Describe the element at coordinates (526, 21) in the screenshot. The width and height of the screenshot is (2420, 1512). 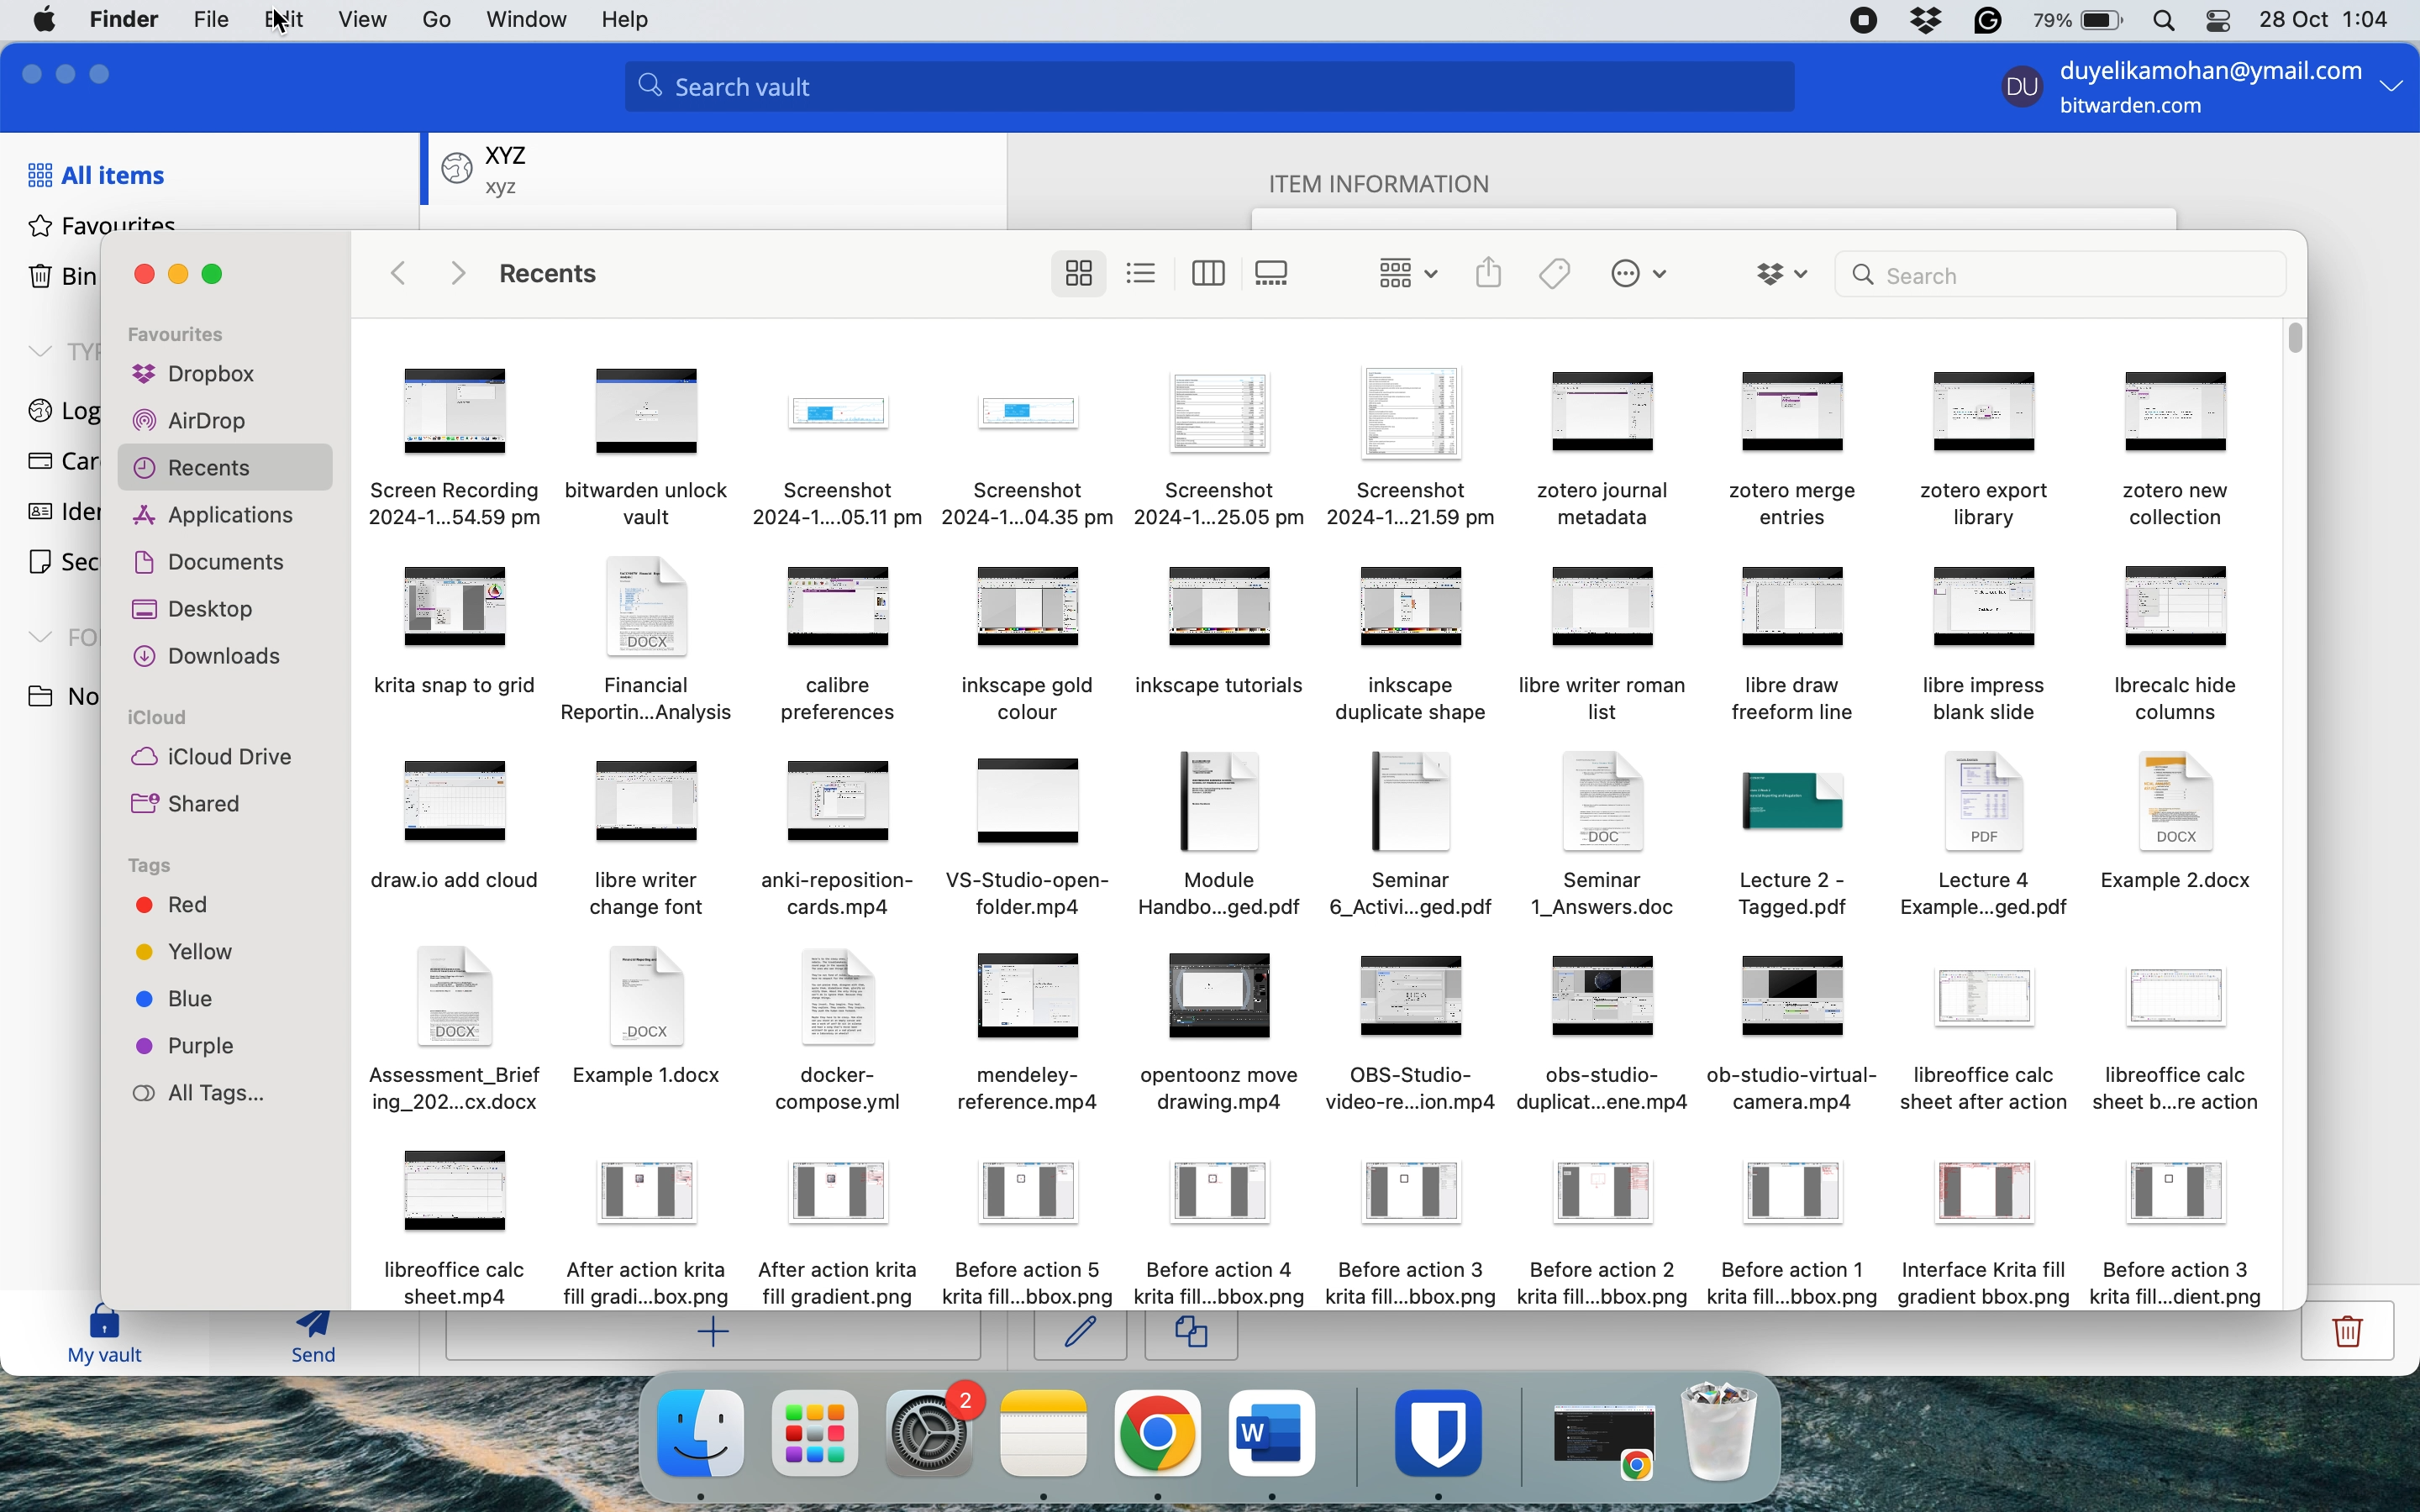
I see `window` at that location.